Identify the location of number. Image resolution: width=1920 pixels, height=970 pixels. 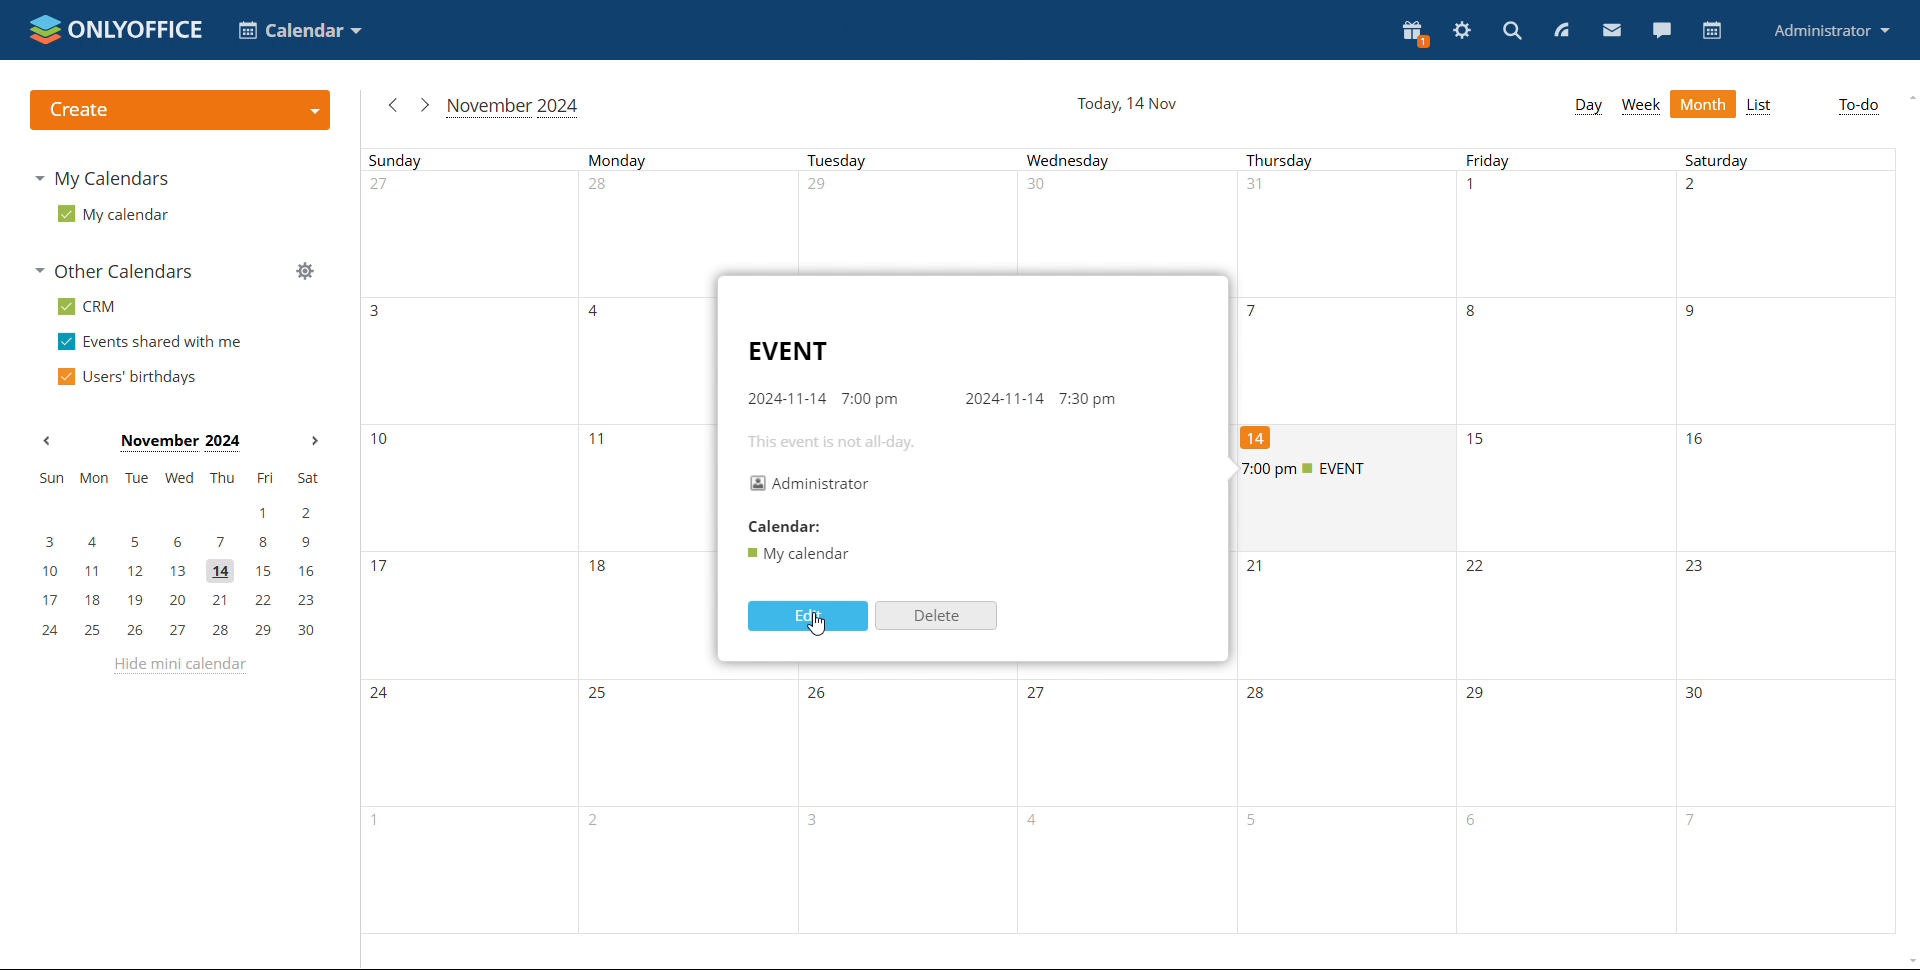
(1481, 570).